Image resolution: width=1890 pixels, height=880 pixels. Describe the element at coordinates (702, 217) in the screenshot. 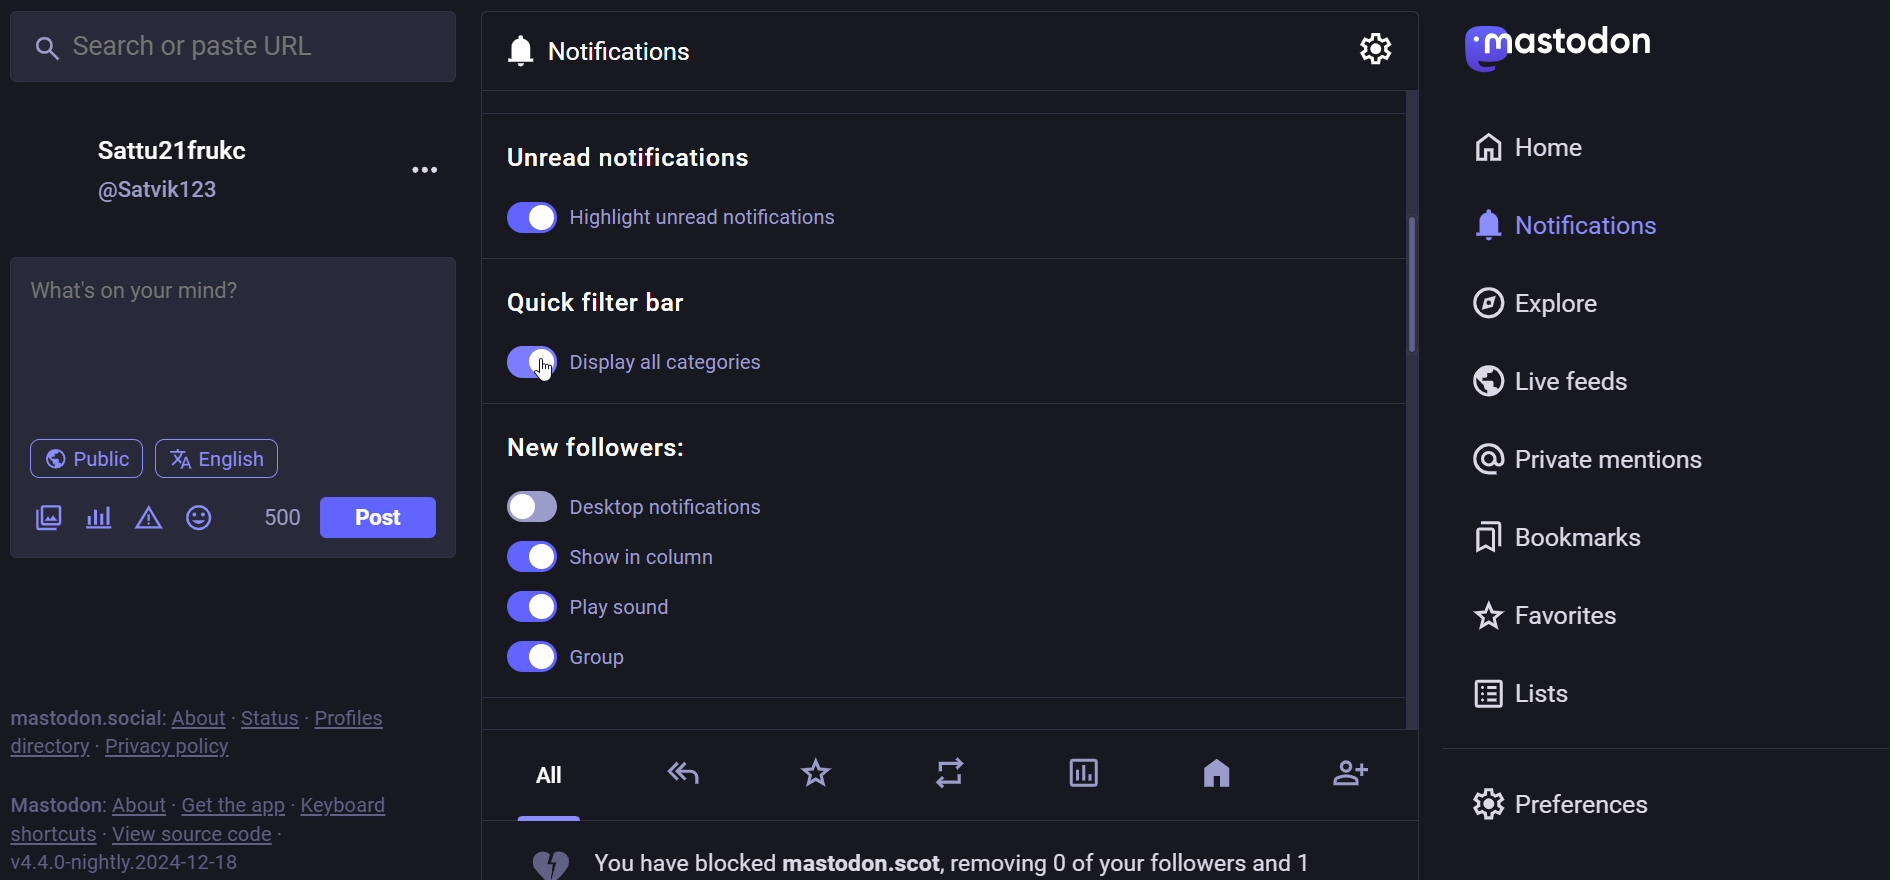

I see `highlight unread notification` at that location.